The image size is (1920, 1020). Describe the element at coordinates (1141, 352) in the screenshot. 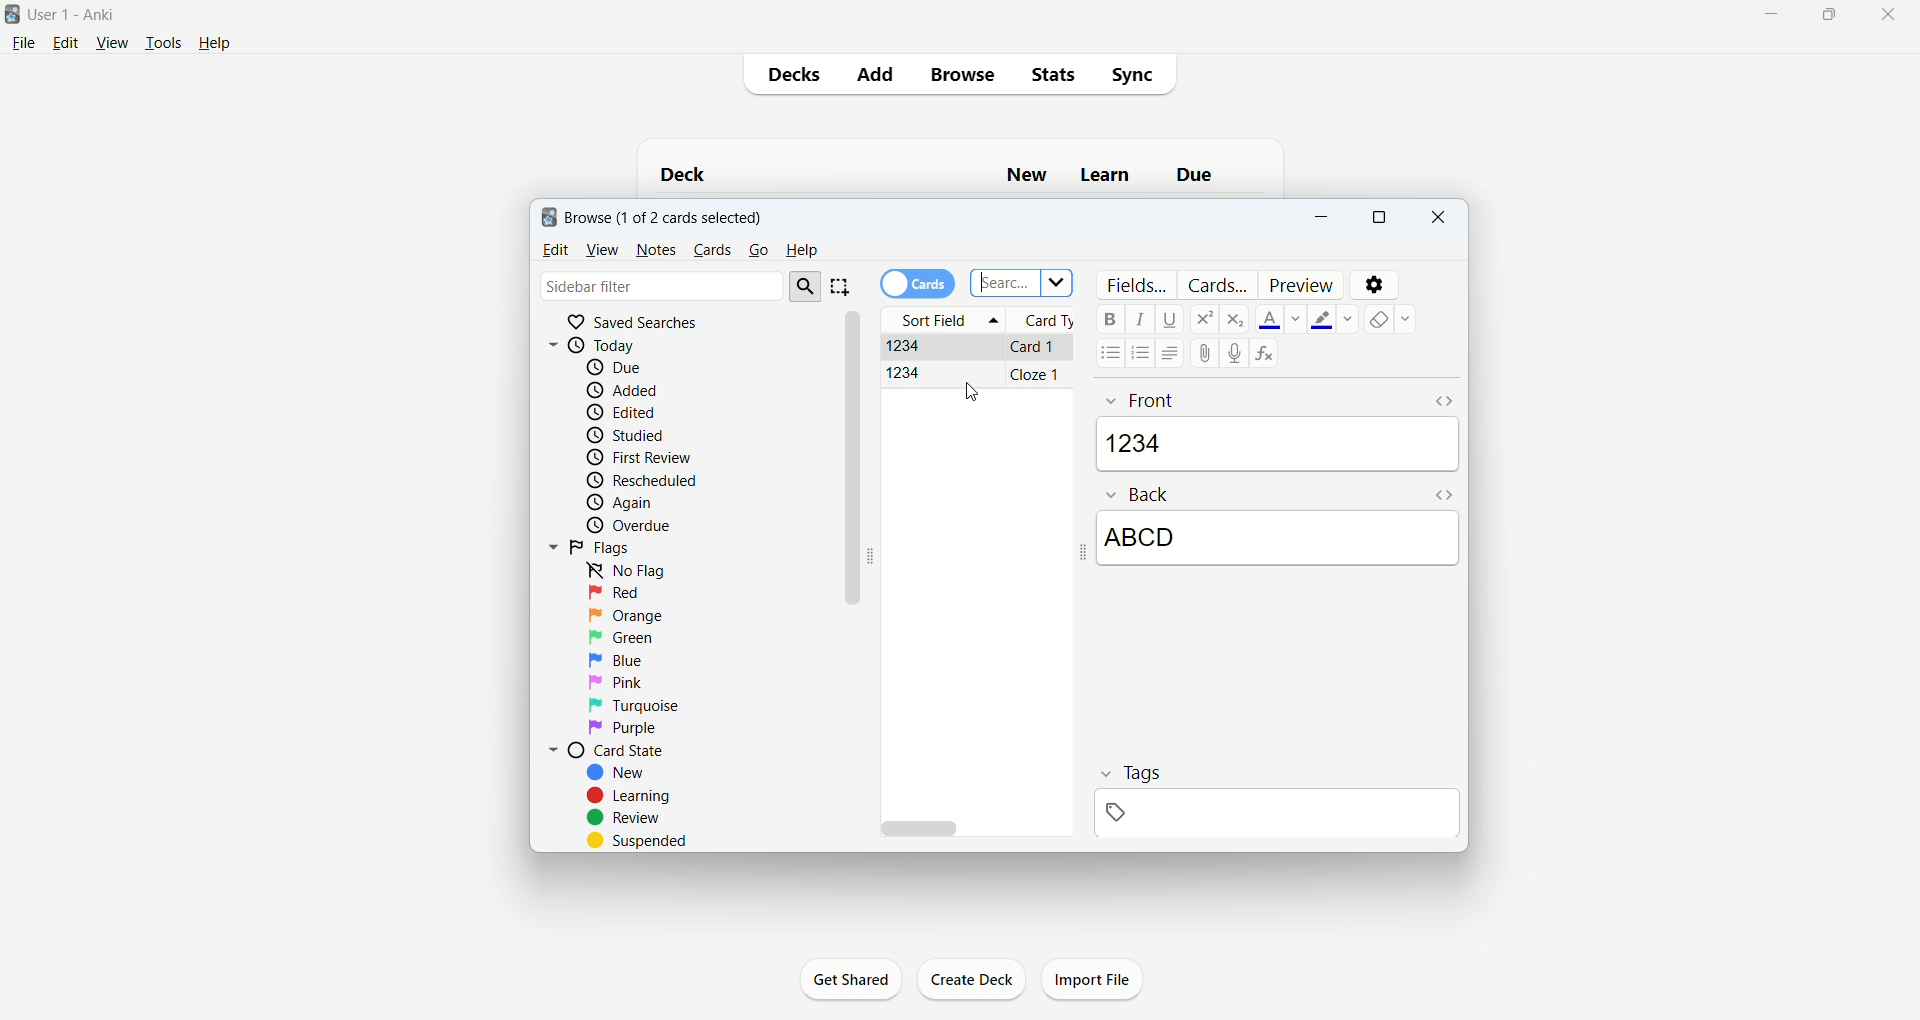

I see `ordered list` at that location.